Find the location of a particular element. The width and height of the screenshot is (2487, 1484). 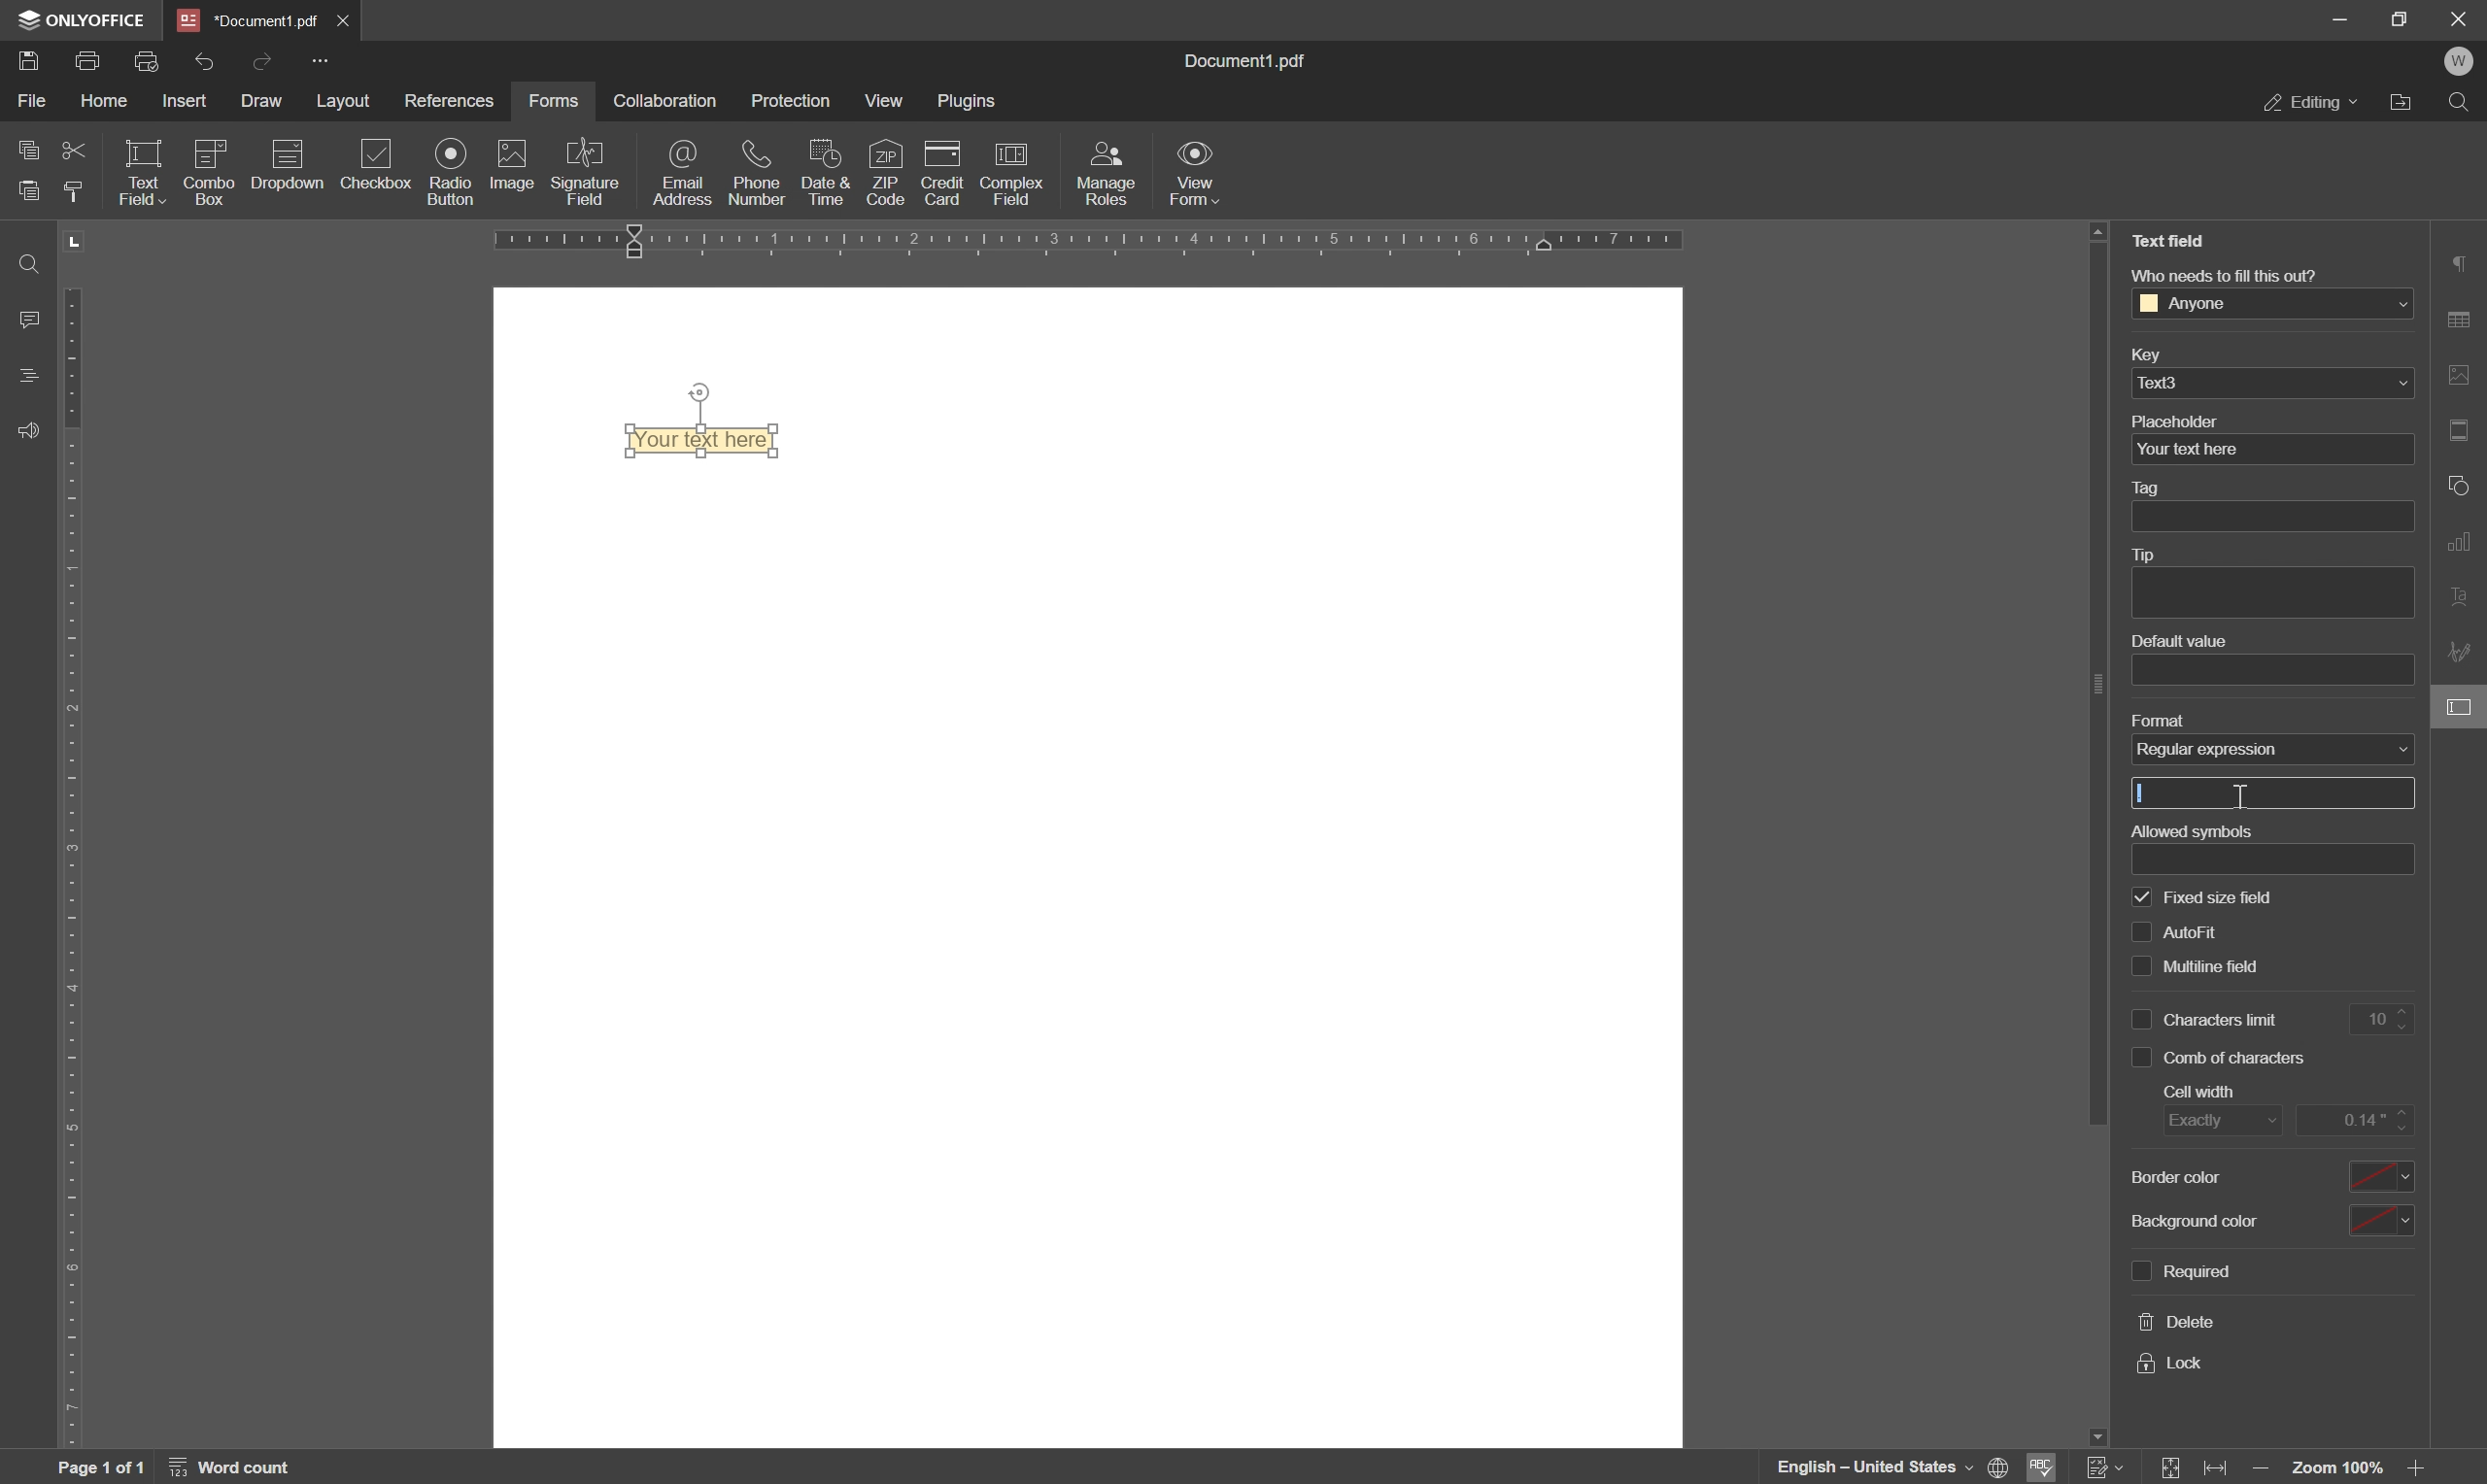

word count is located at coordinates (236, 1467).